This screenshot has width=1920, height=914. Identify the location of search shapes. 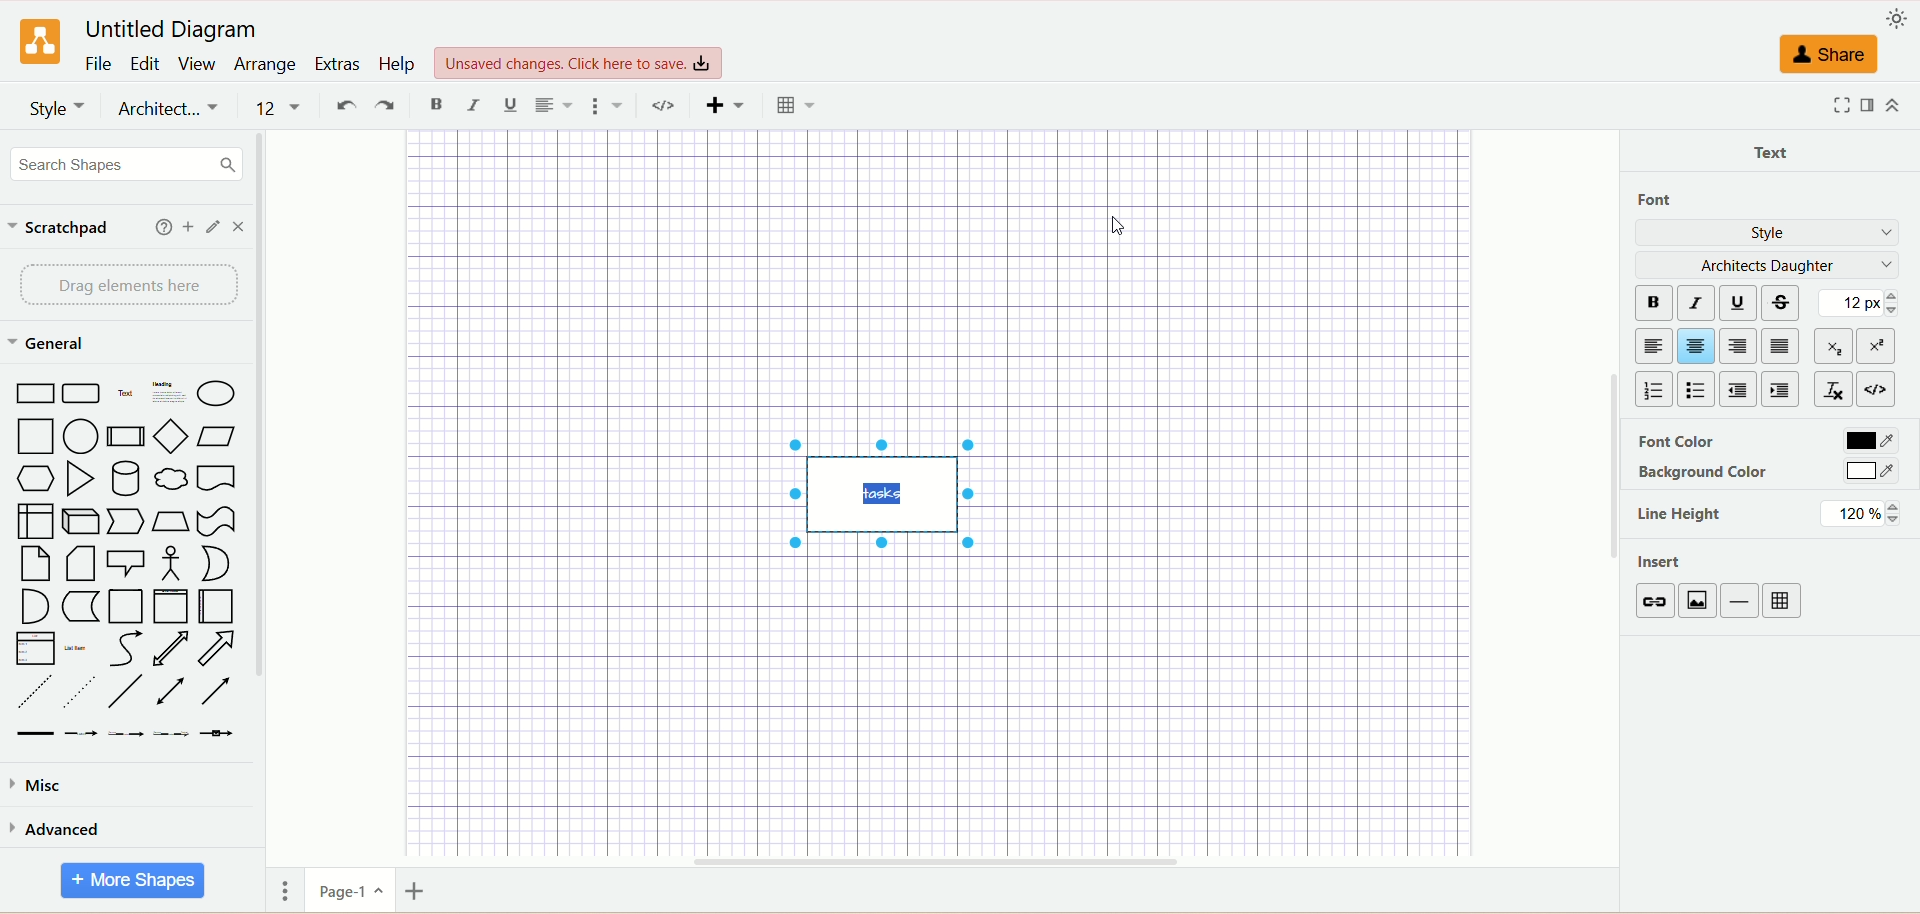
(128, 164).